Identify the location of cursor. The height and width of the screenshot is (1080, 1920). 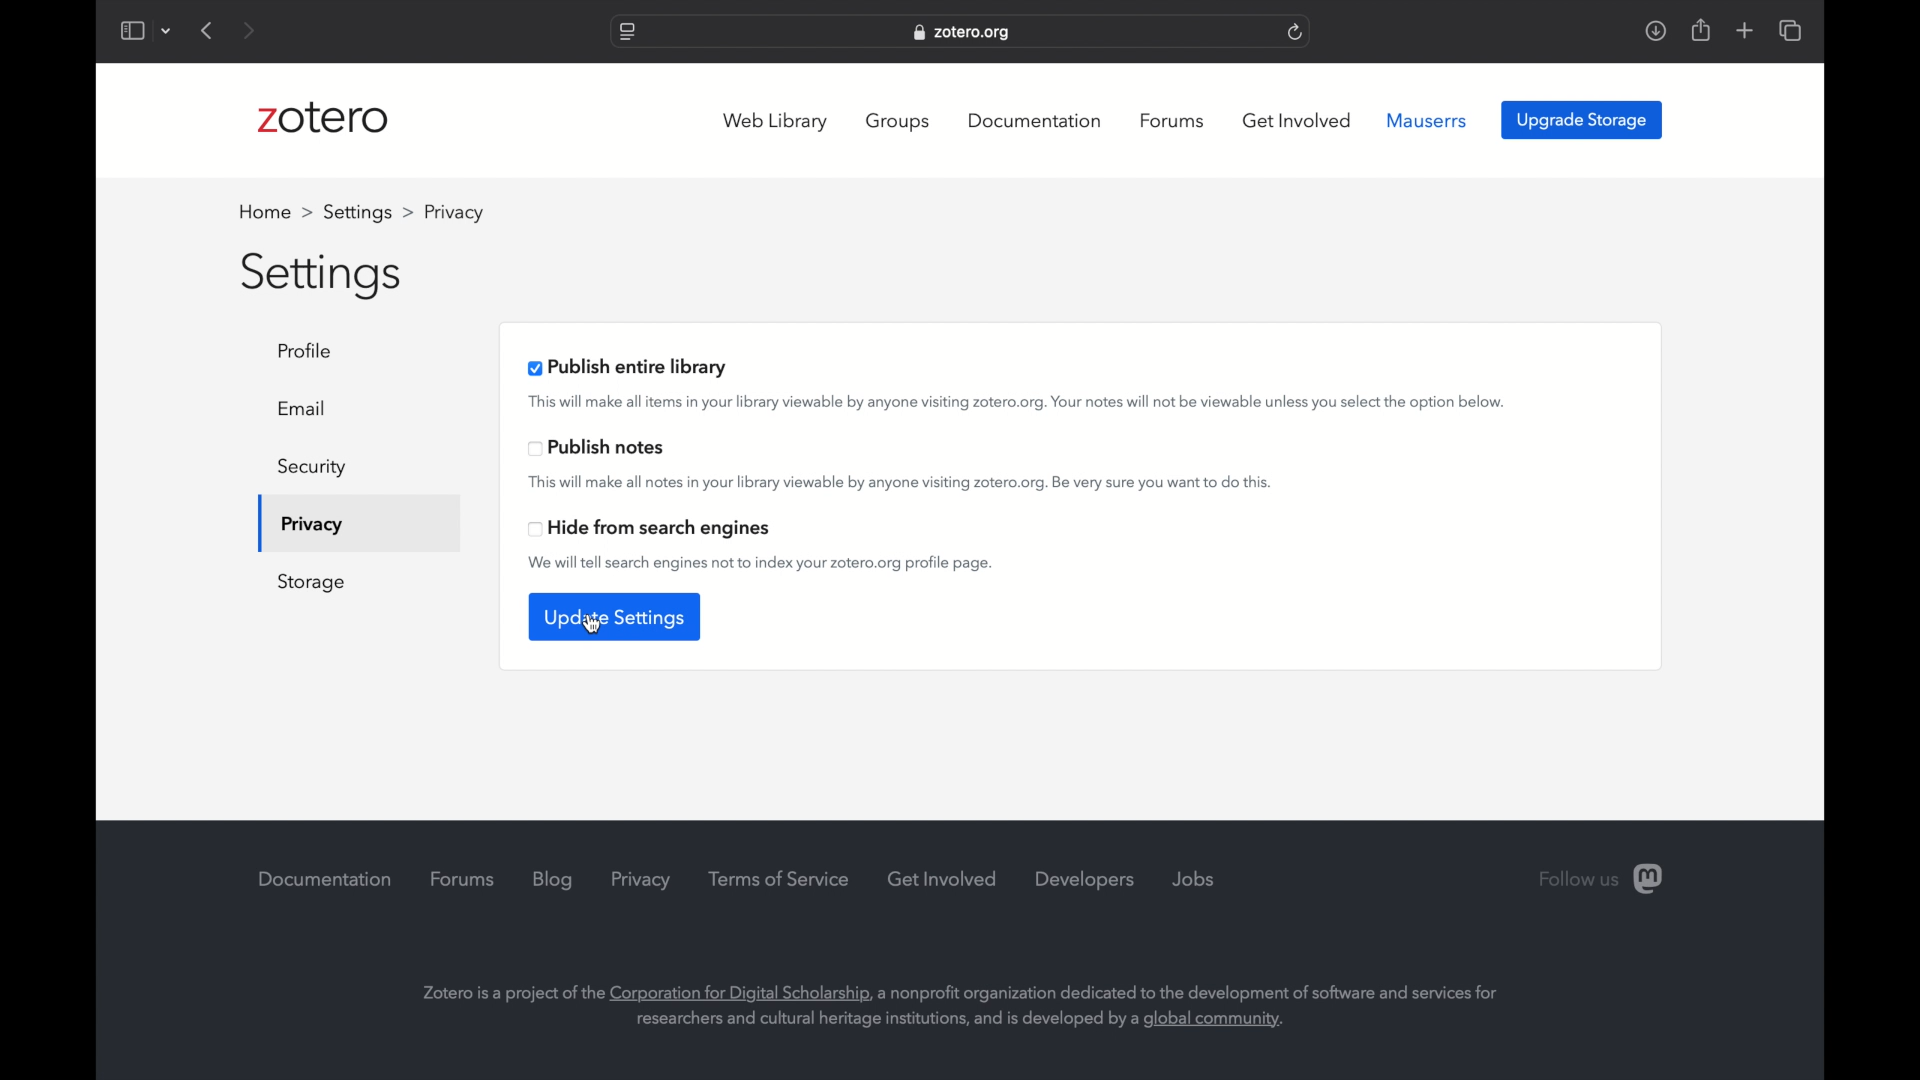
(590, 624).